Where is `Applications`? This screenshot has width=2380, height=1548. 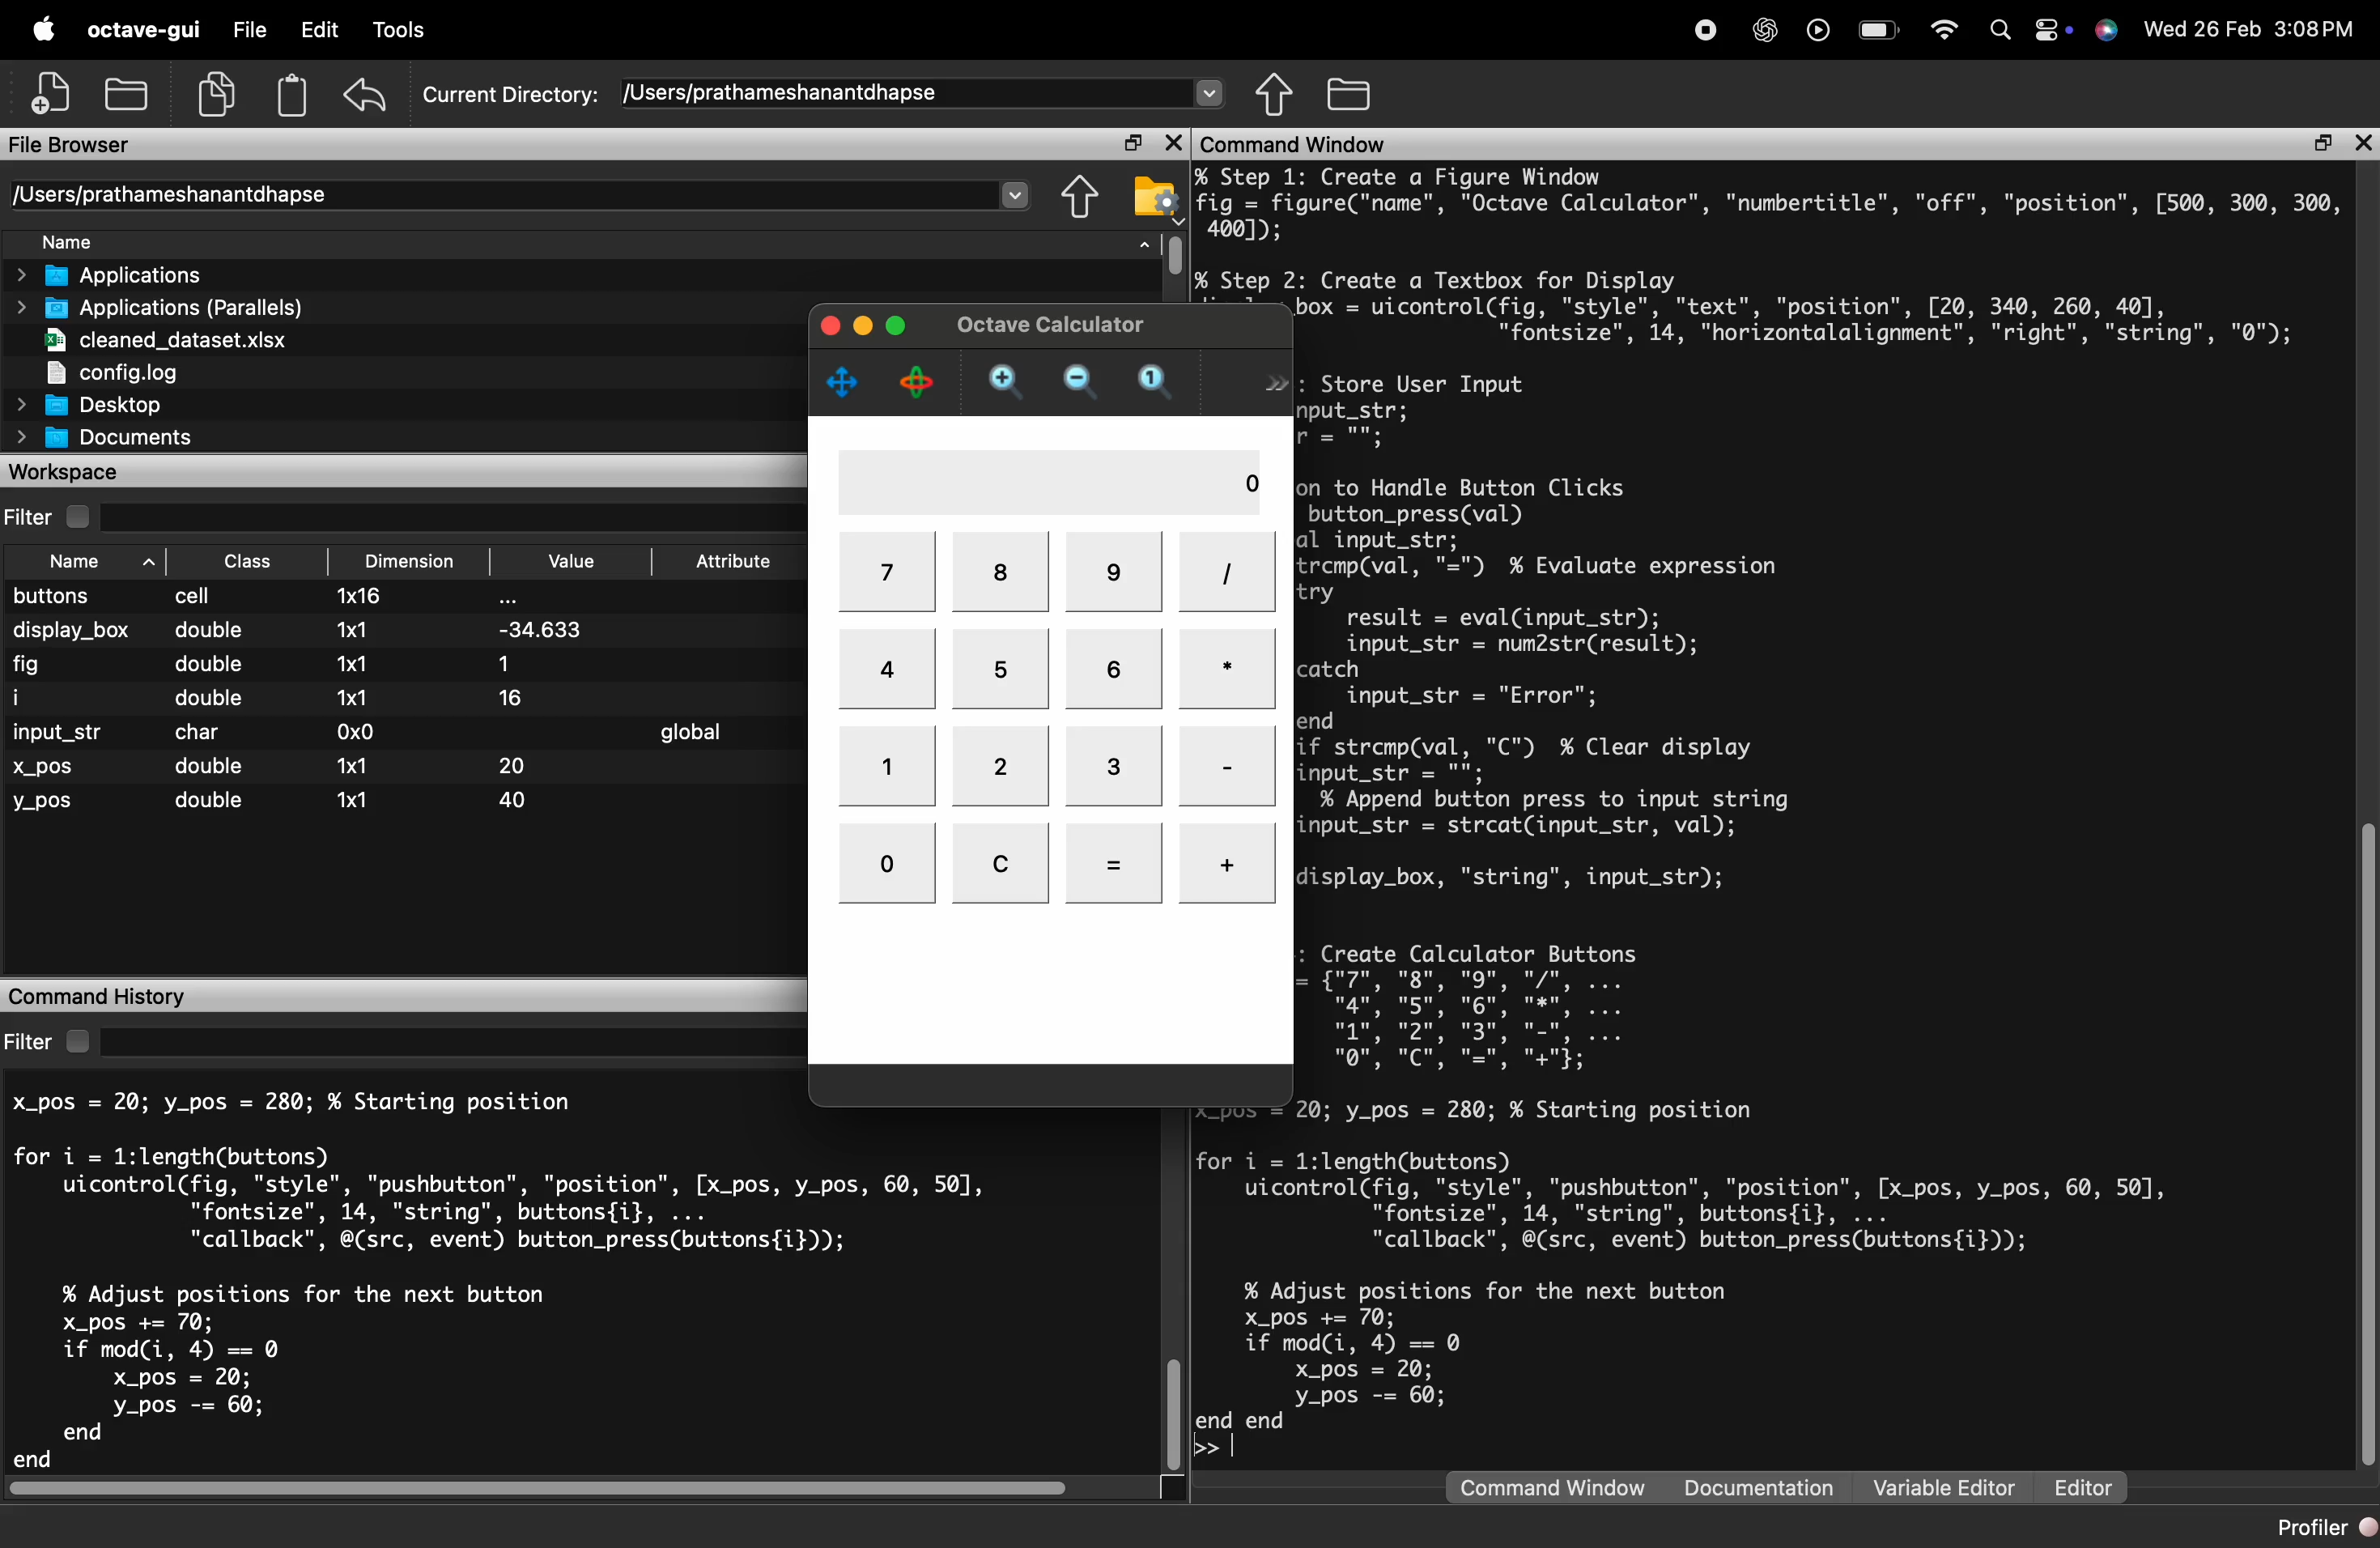
Applications is located at coordinates (111, 273).